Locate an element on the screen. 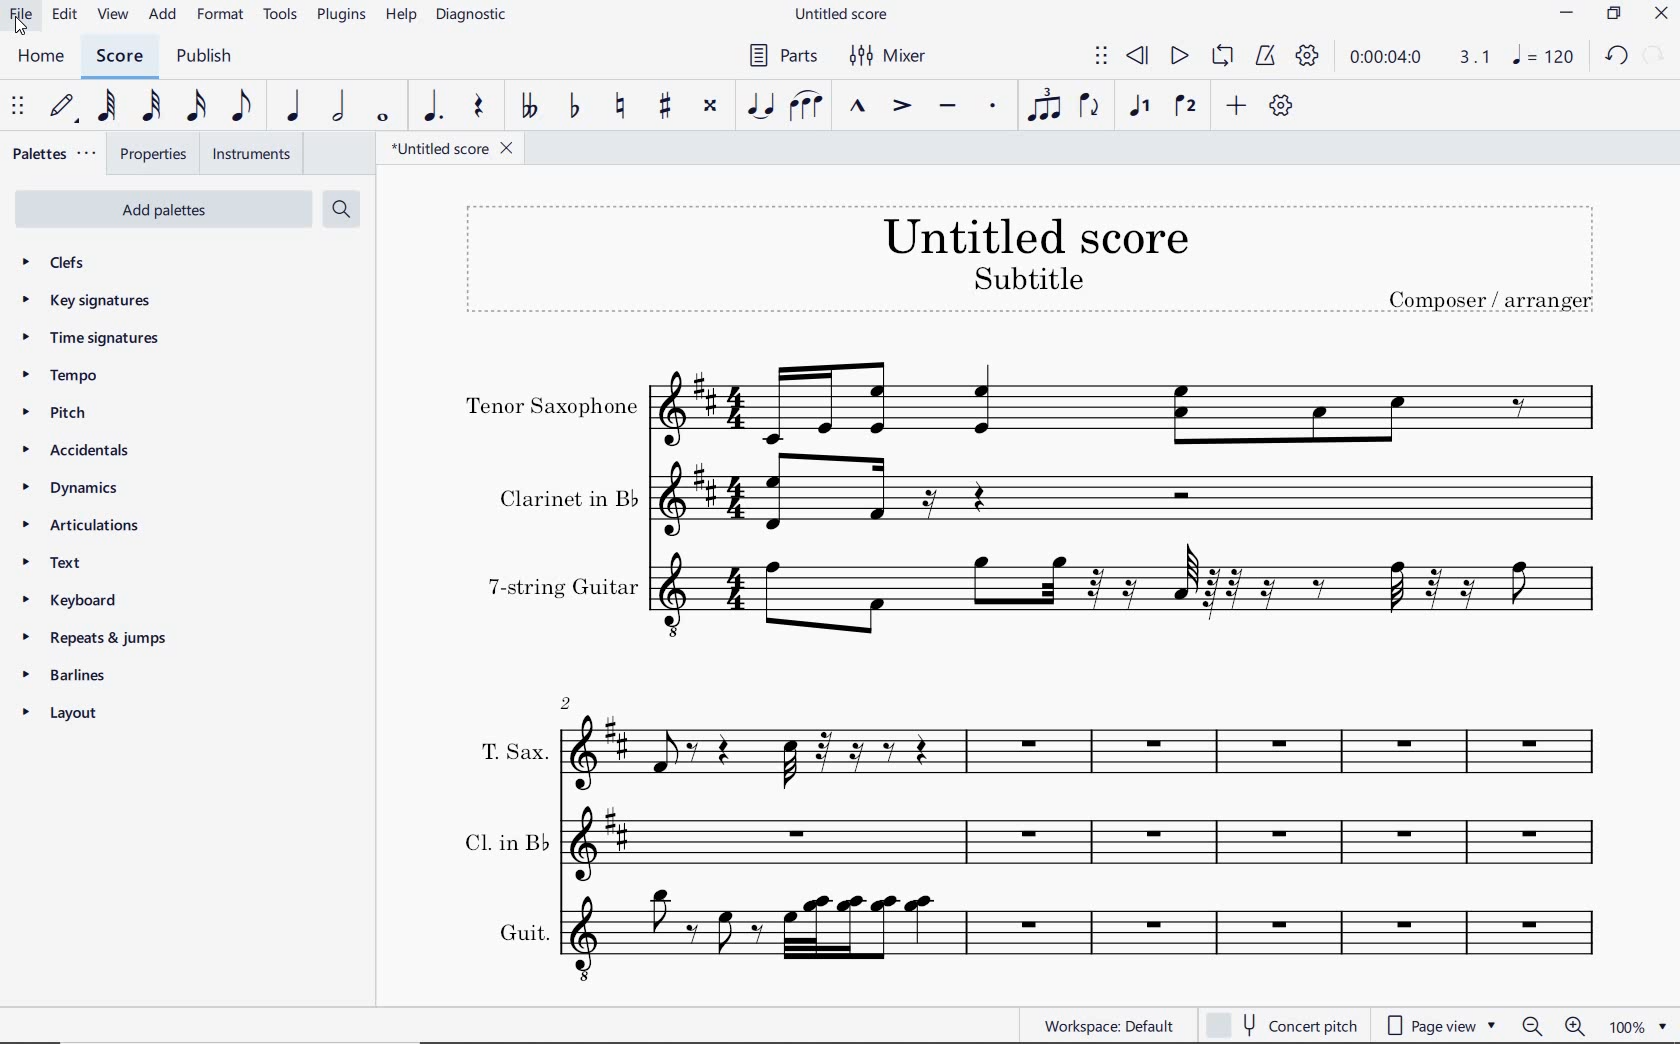 This screenshot has width=1680, height=1044. HALF NOTE is located at coordinates (339, 108).